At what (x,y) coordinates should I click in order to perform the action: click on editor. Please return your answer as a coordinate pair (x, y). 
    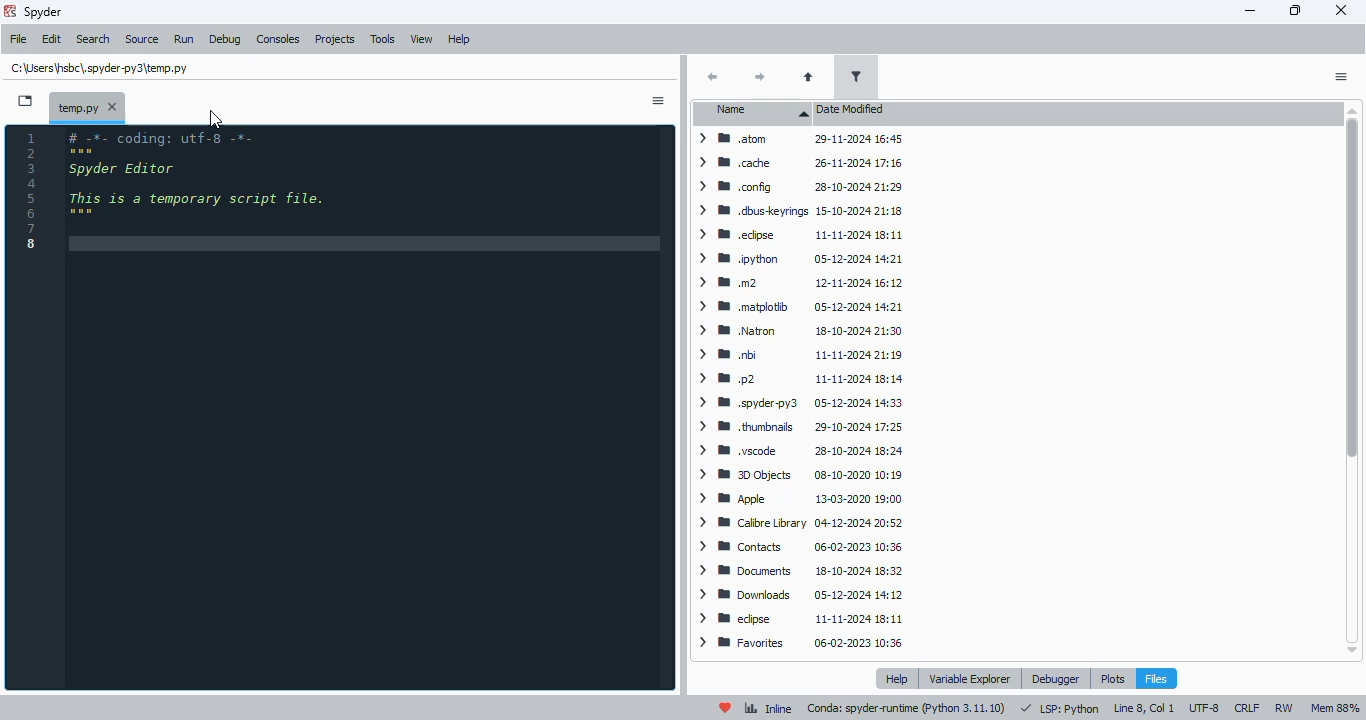
    Looking at the image, I should click on (366, 407).